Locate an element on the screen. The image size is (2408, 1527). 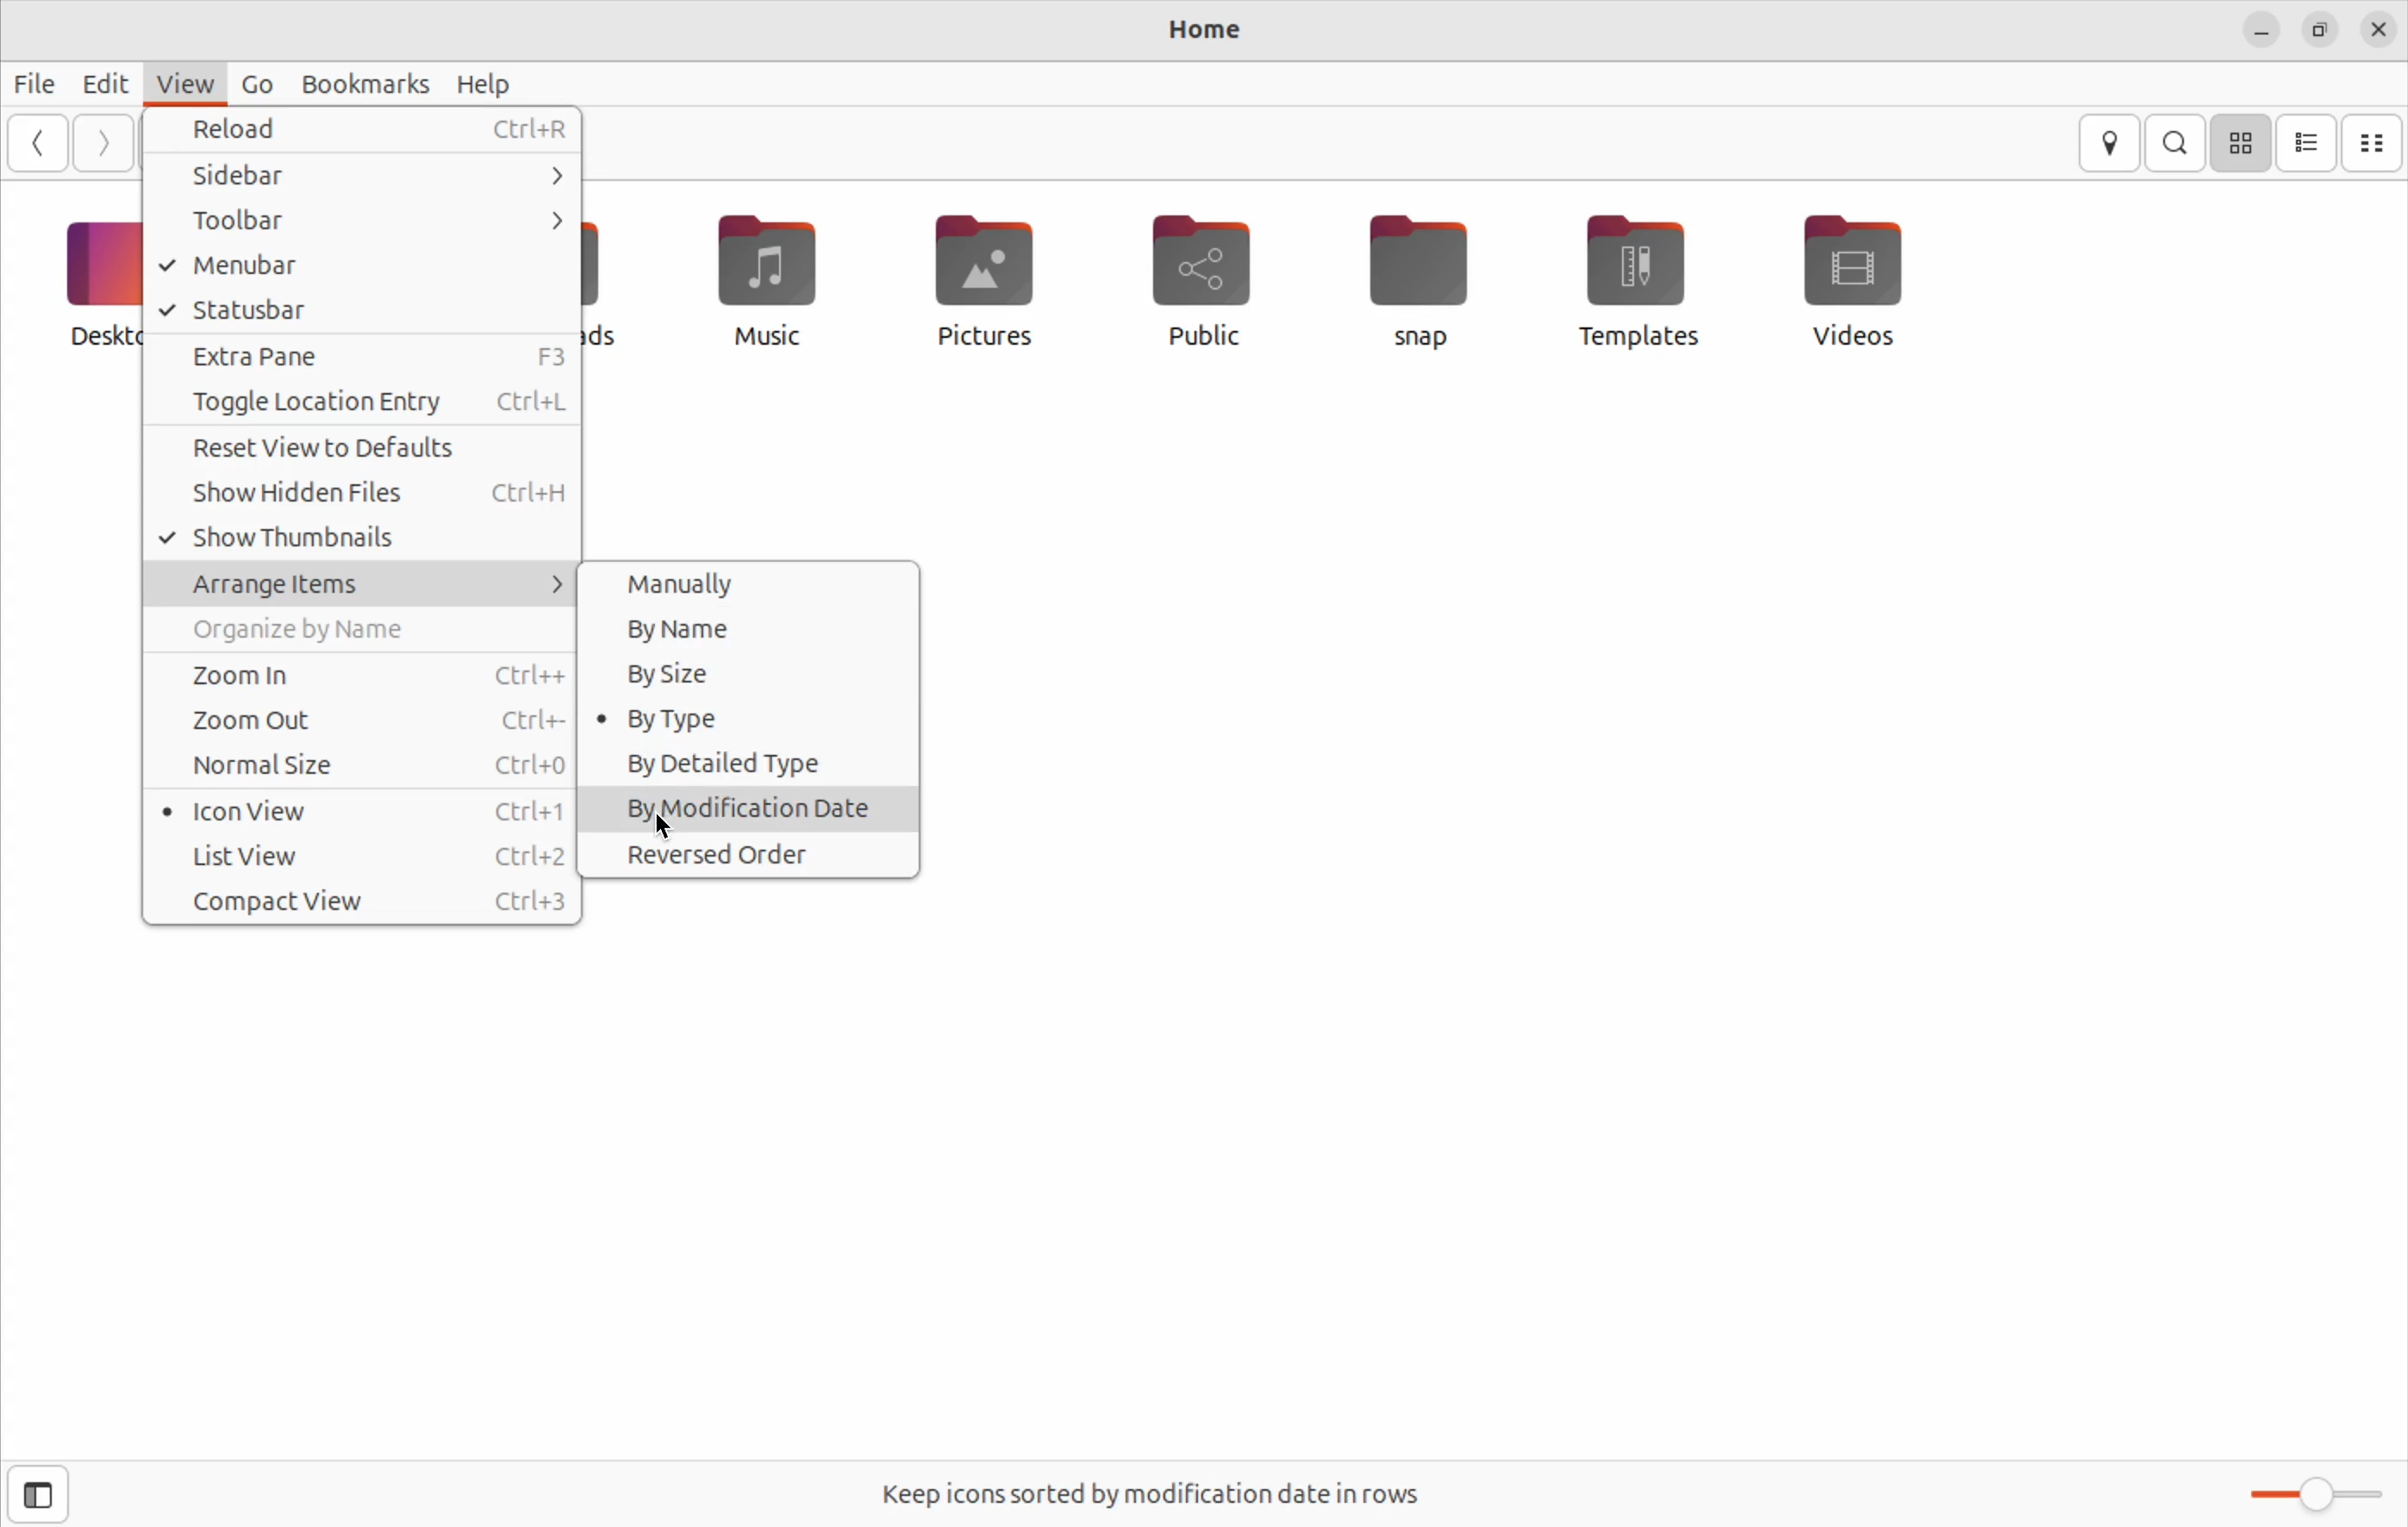
extra pane is located at coordinates (366, 357).